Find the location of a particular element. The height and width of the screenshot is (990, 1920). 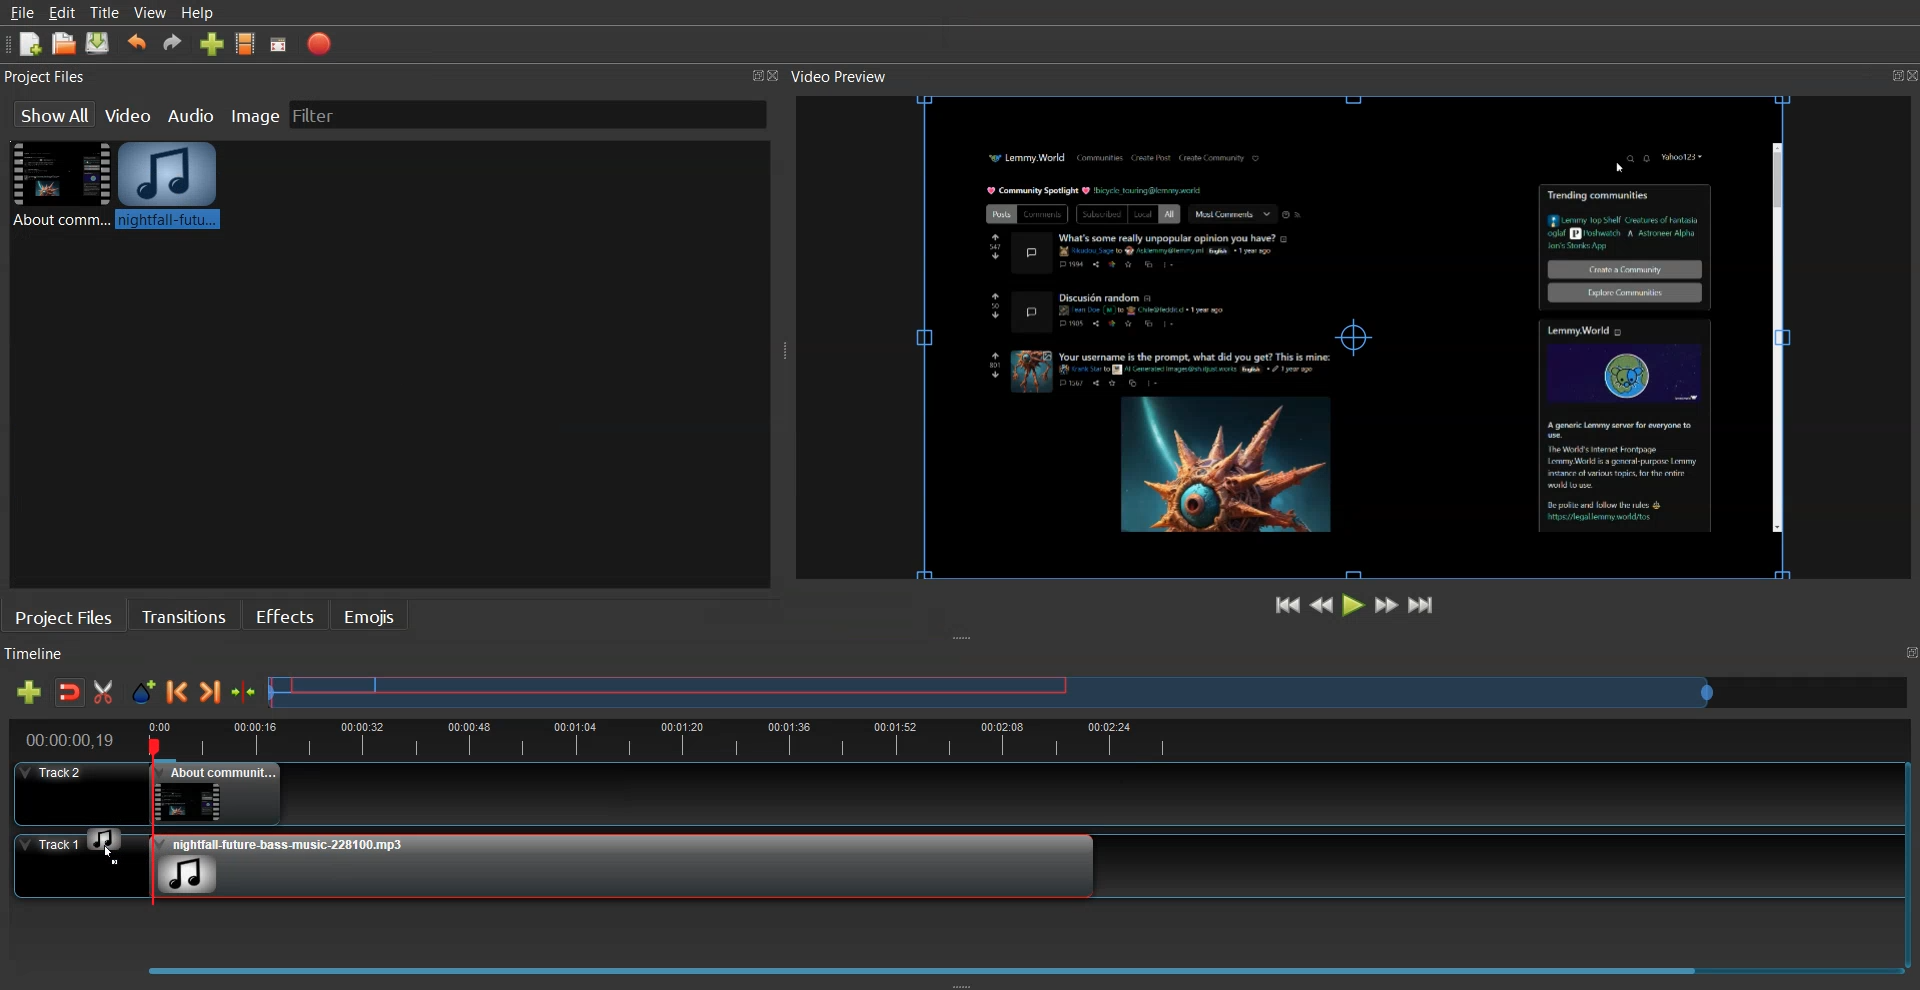

New Project is located at coordinates (31, 45).